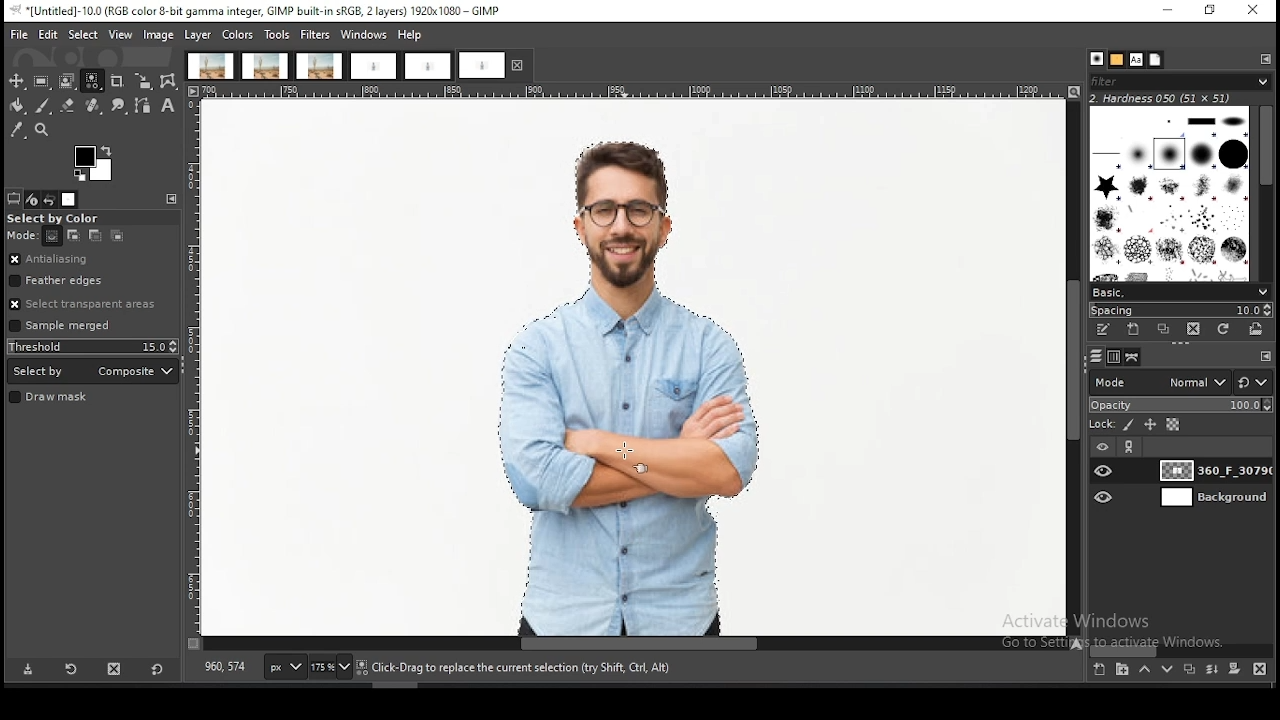 This screenshot has width=1280, height=720. Describe the element at coordinates (1121, 668) in the screenshot. I see `create a new layer group` at that location.